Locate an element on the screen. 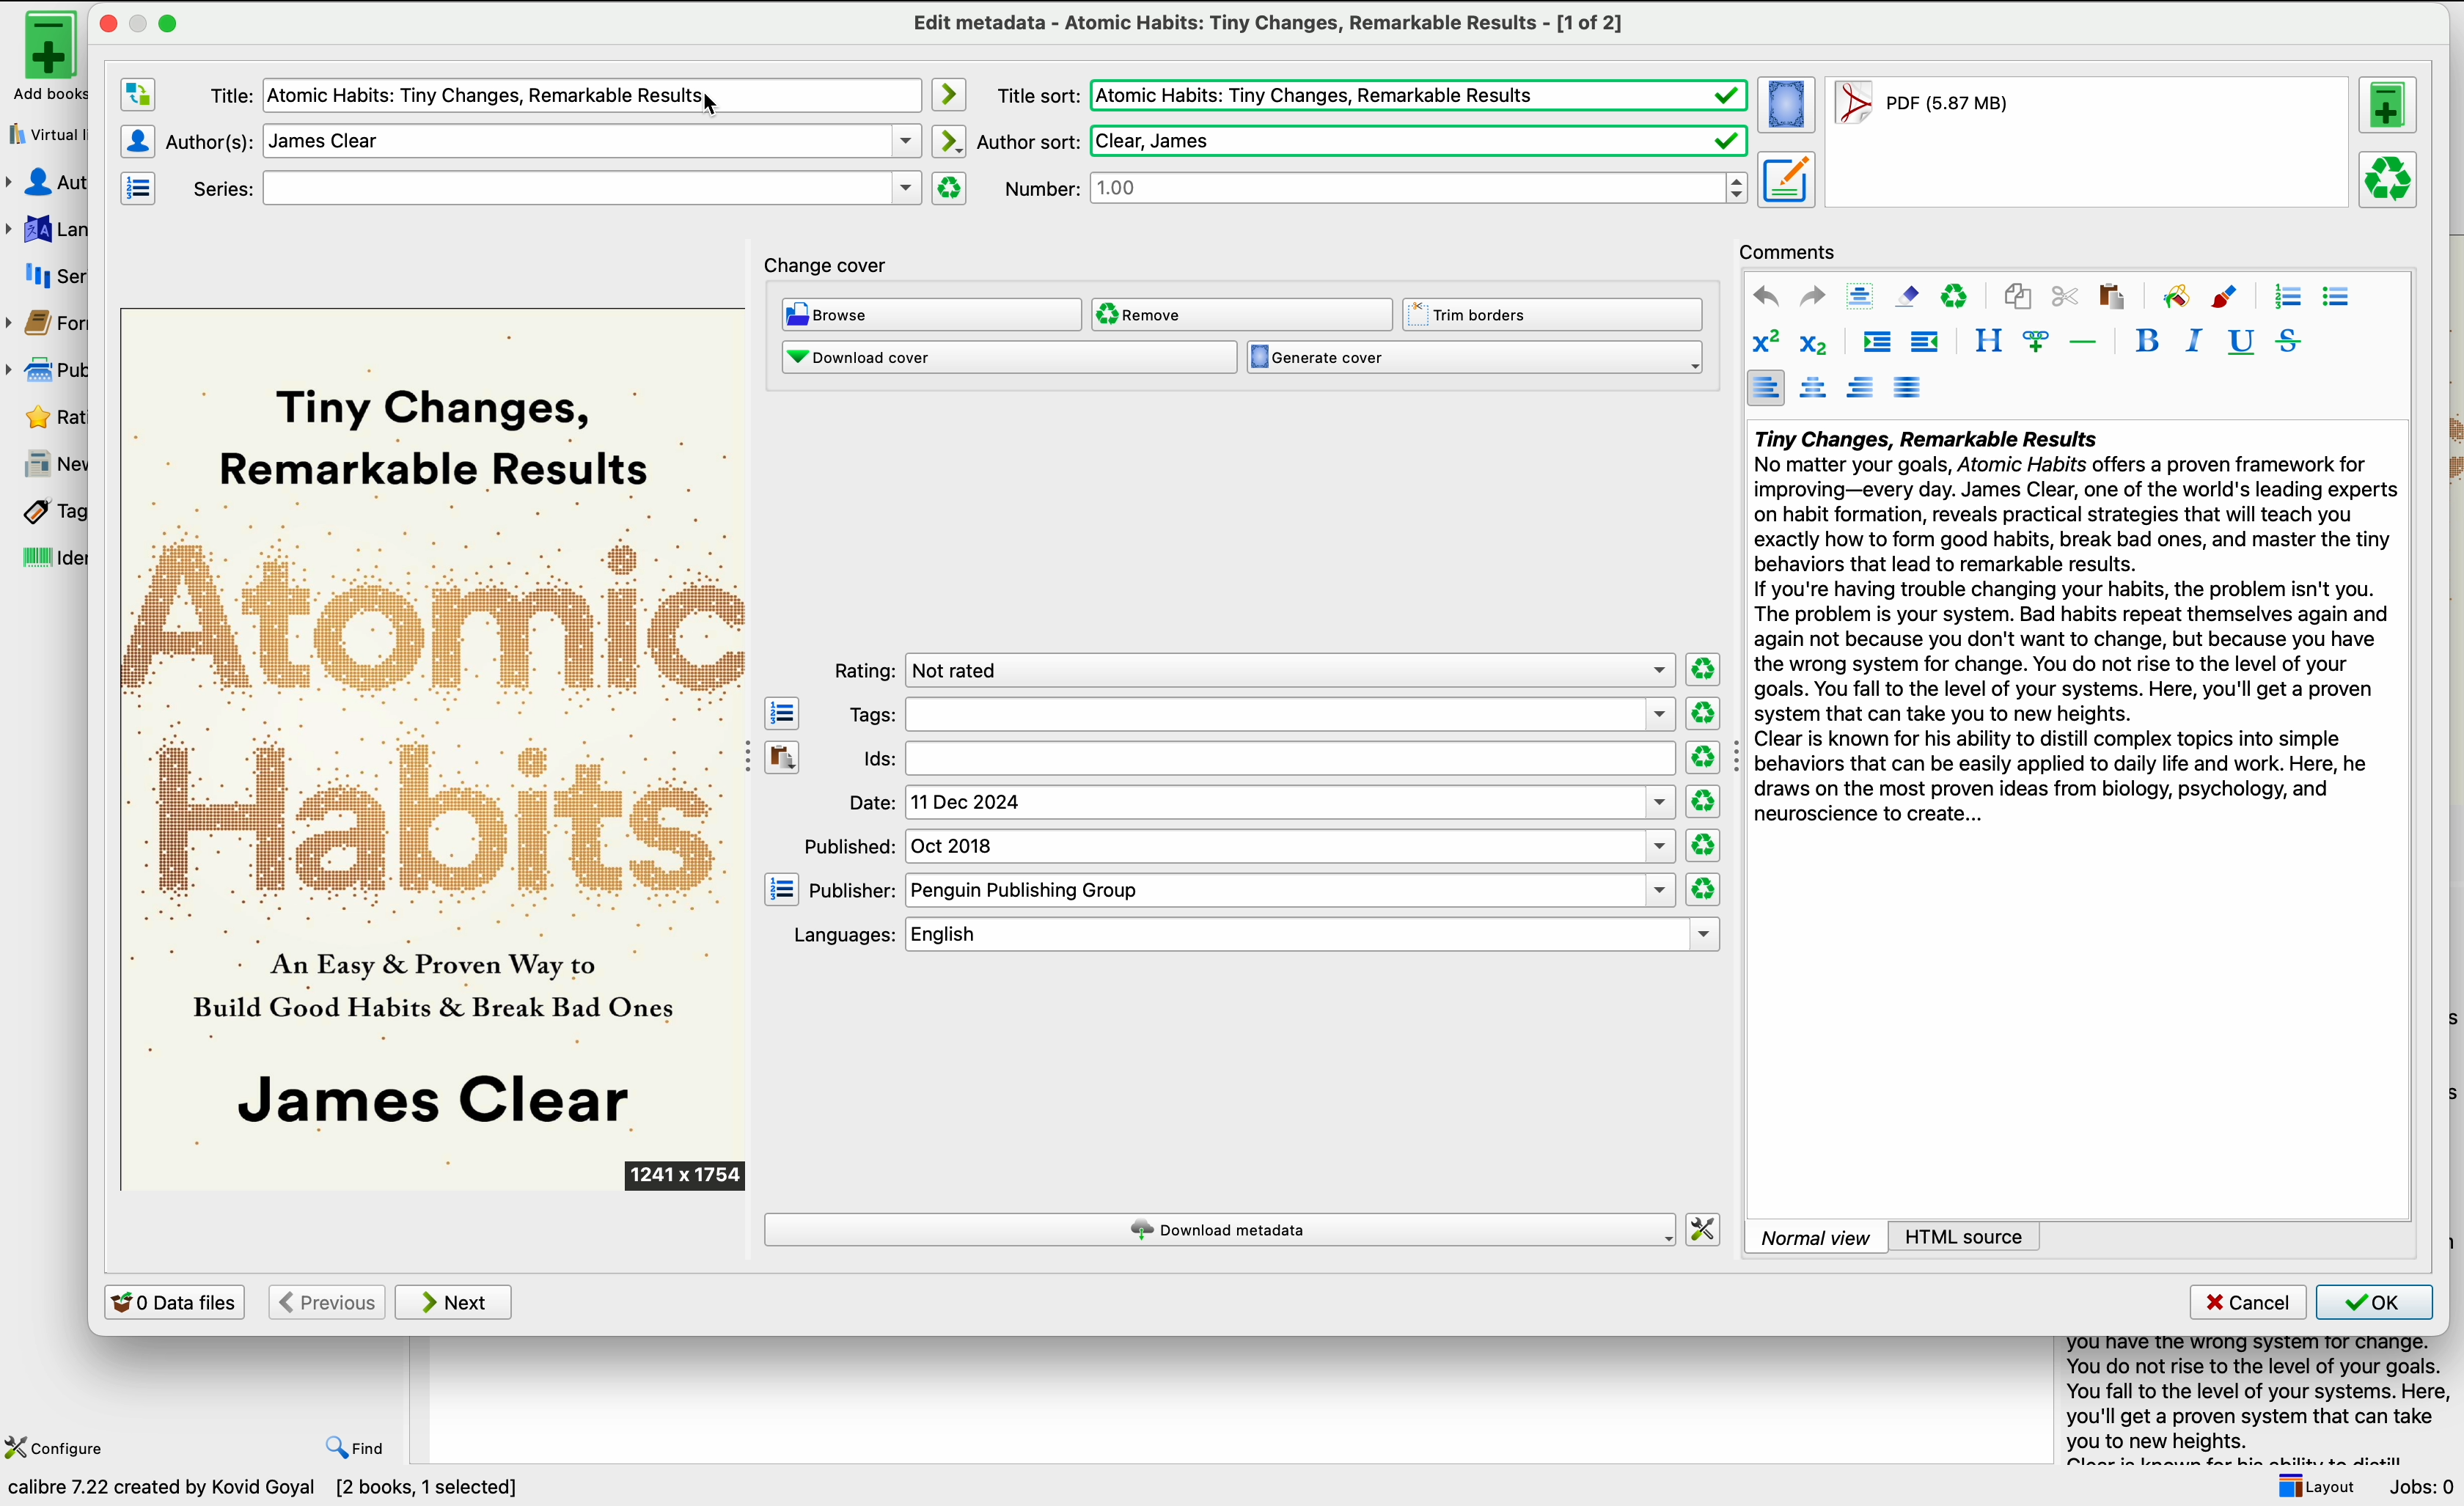  automatically mode icon is located at coordinates (952, 94).